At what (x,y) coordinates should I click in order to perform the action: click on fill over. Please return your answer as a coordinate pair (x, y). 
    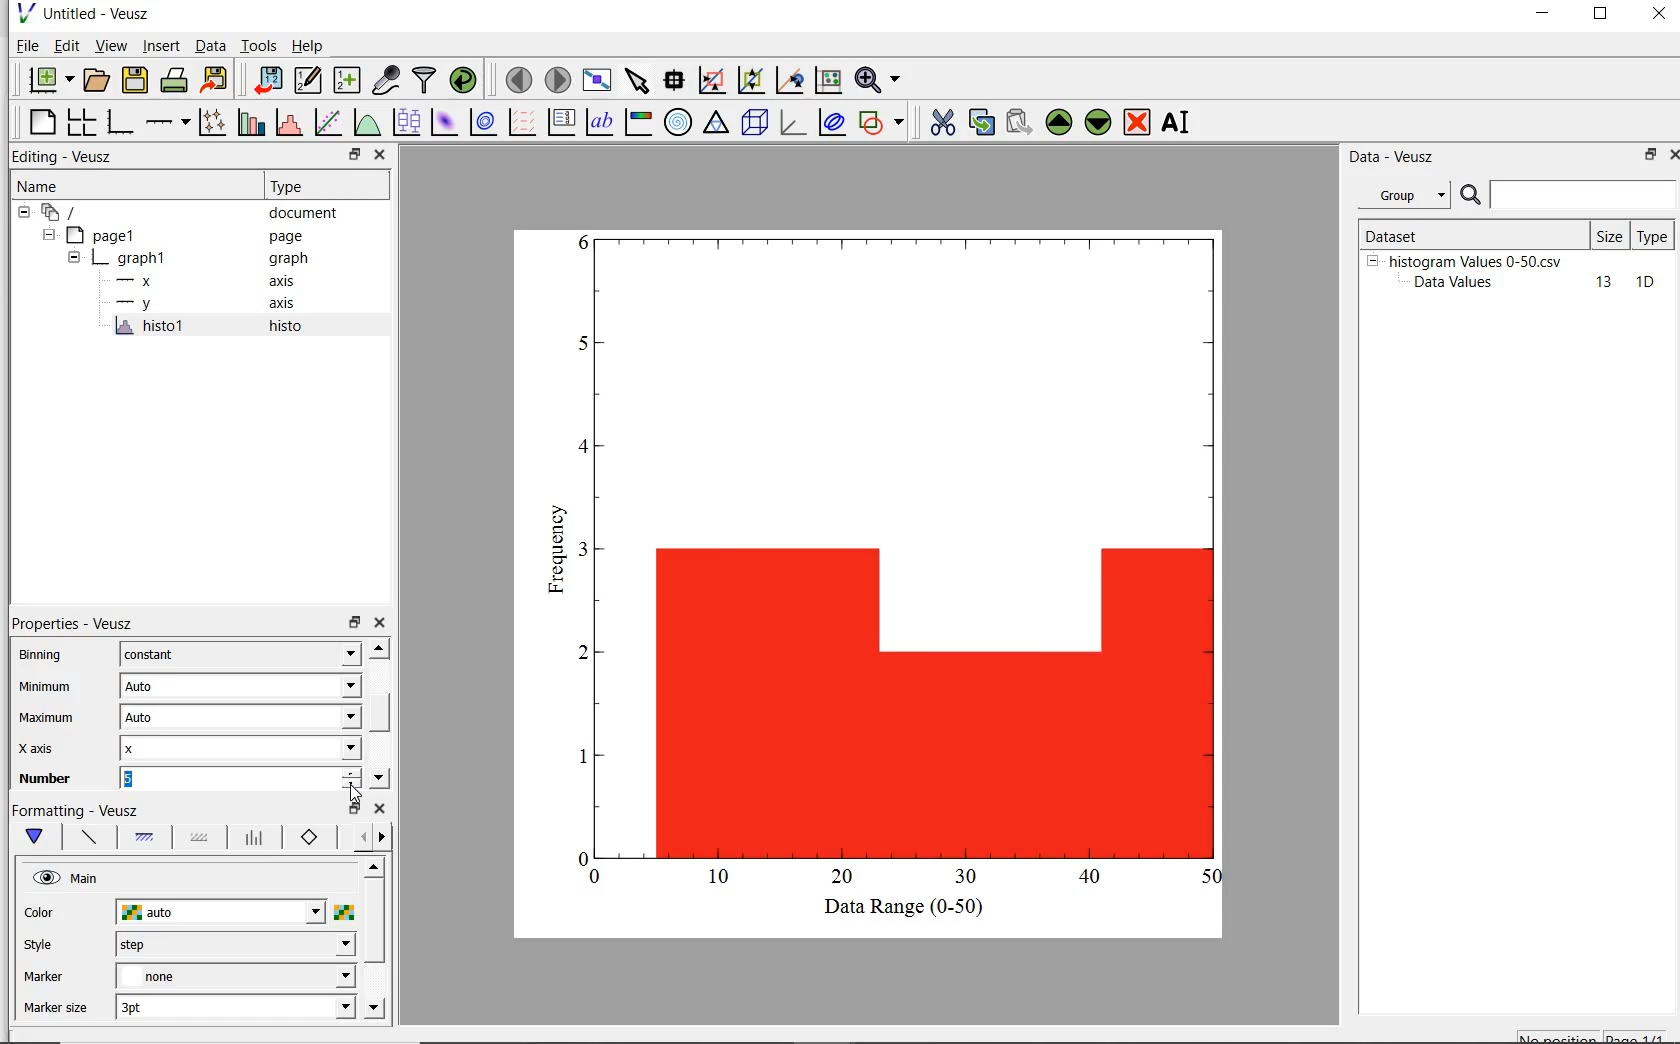
    Looking at the image, I should click on (197, 839).